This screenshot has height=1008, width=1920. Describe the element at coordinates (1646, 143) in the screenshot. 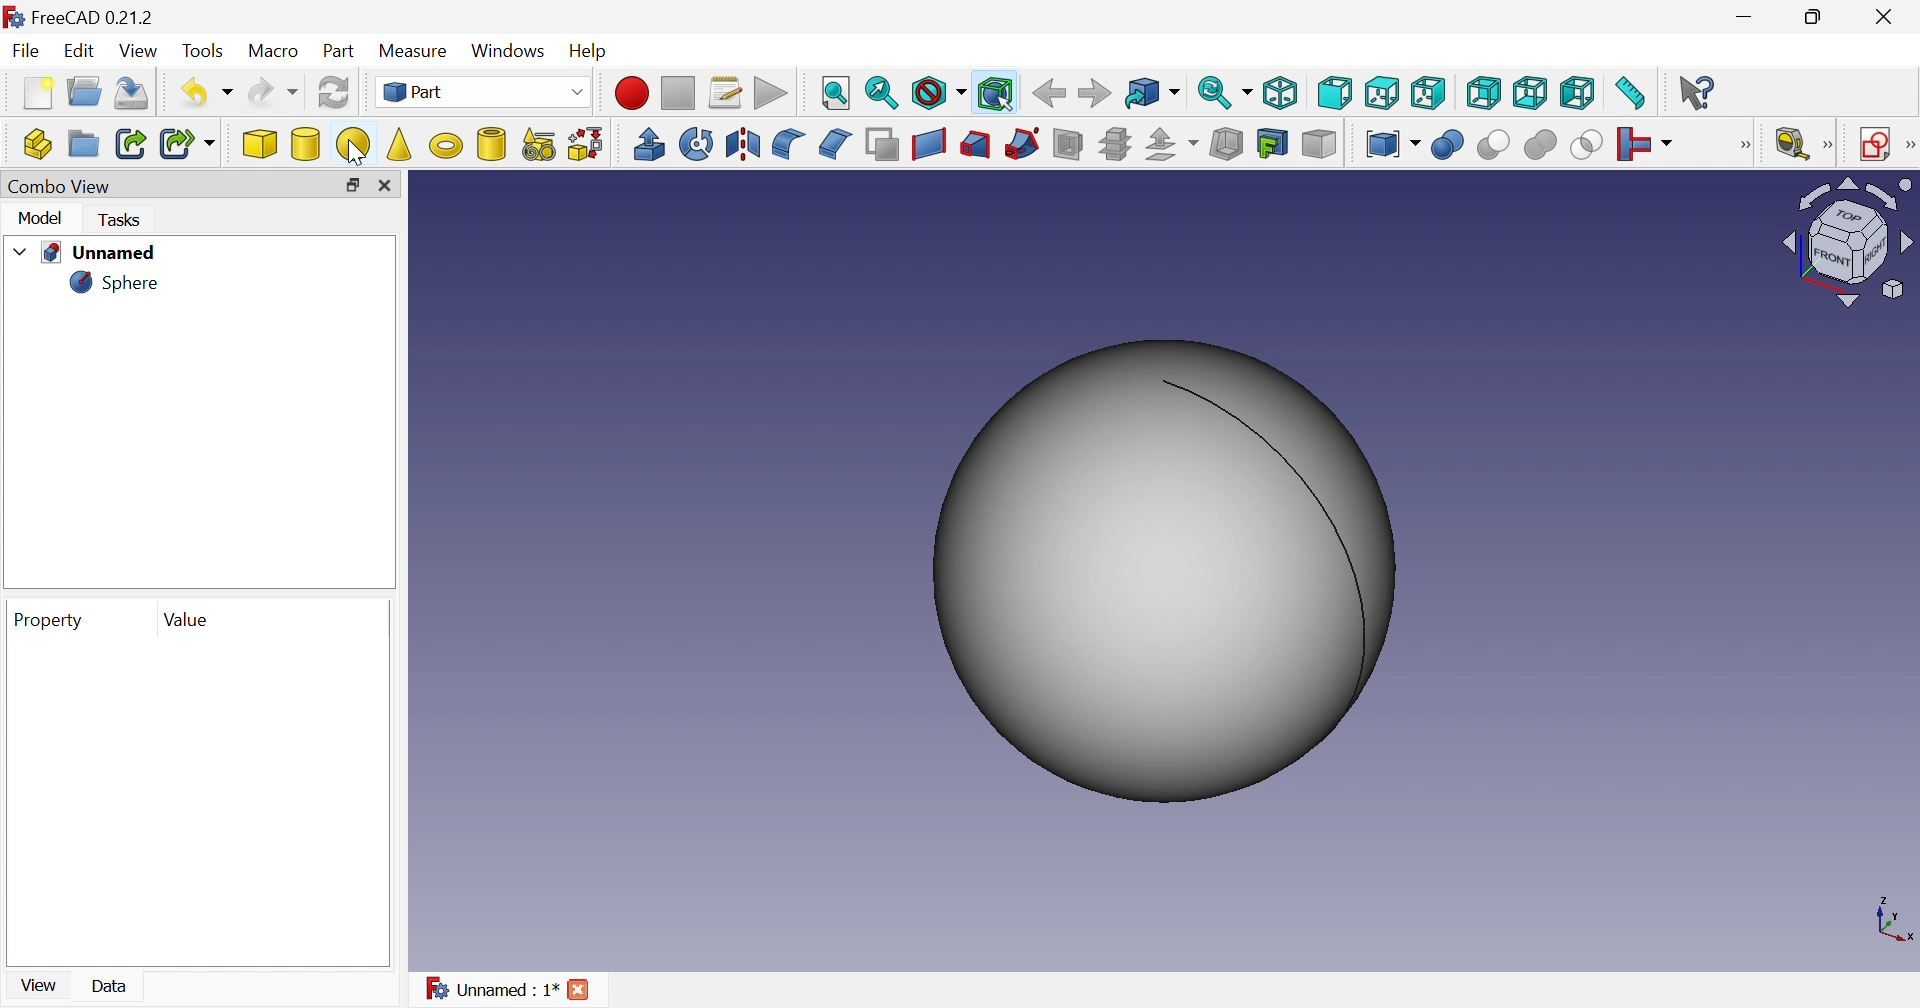

I see `Join objects...` at that location.